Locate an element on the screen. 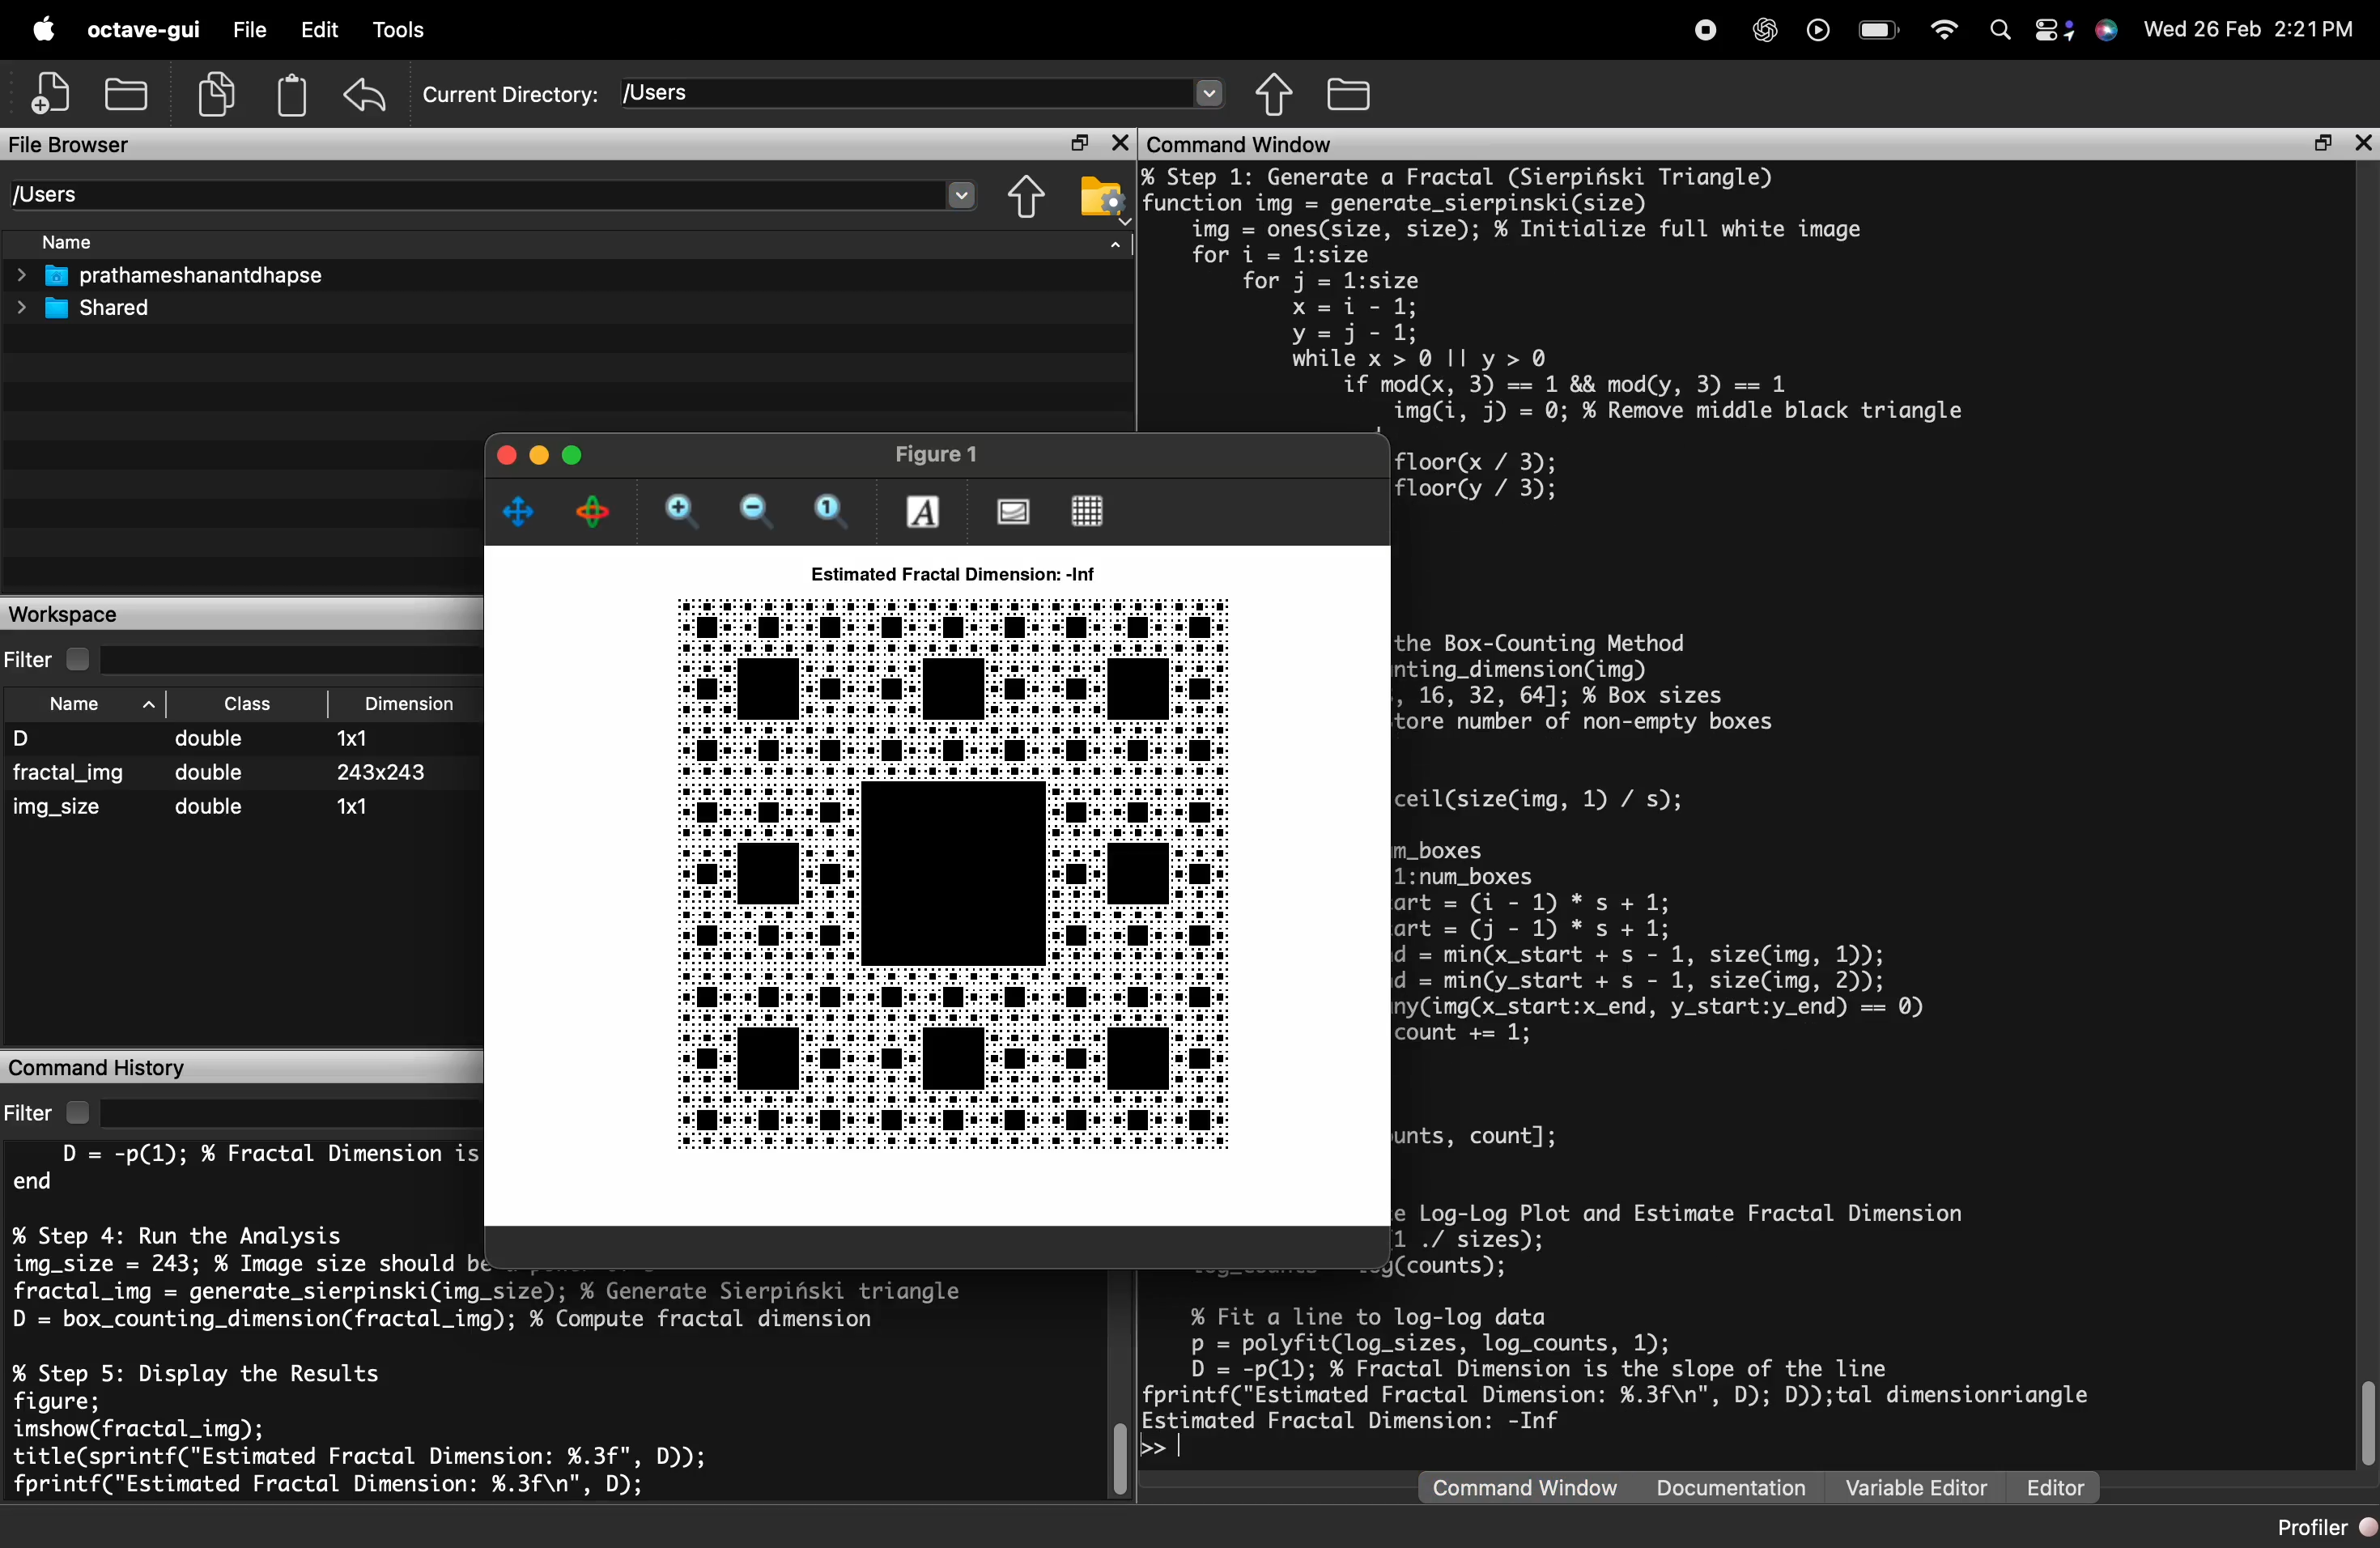  pattern is located at coordinates (973, 877).